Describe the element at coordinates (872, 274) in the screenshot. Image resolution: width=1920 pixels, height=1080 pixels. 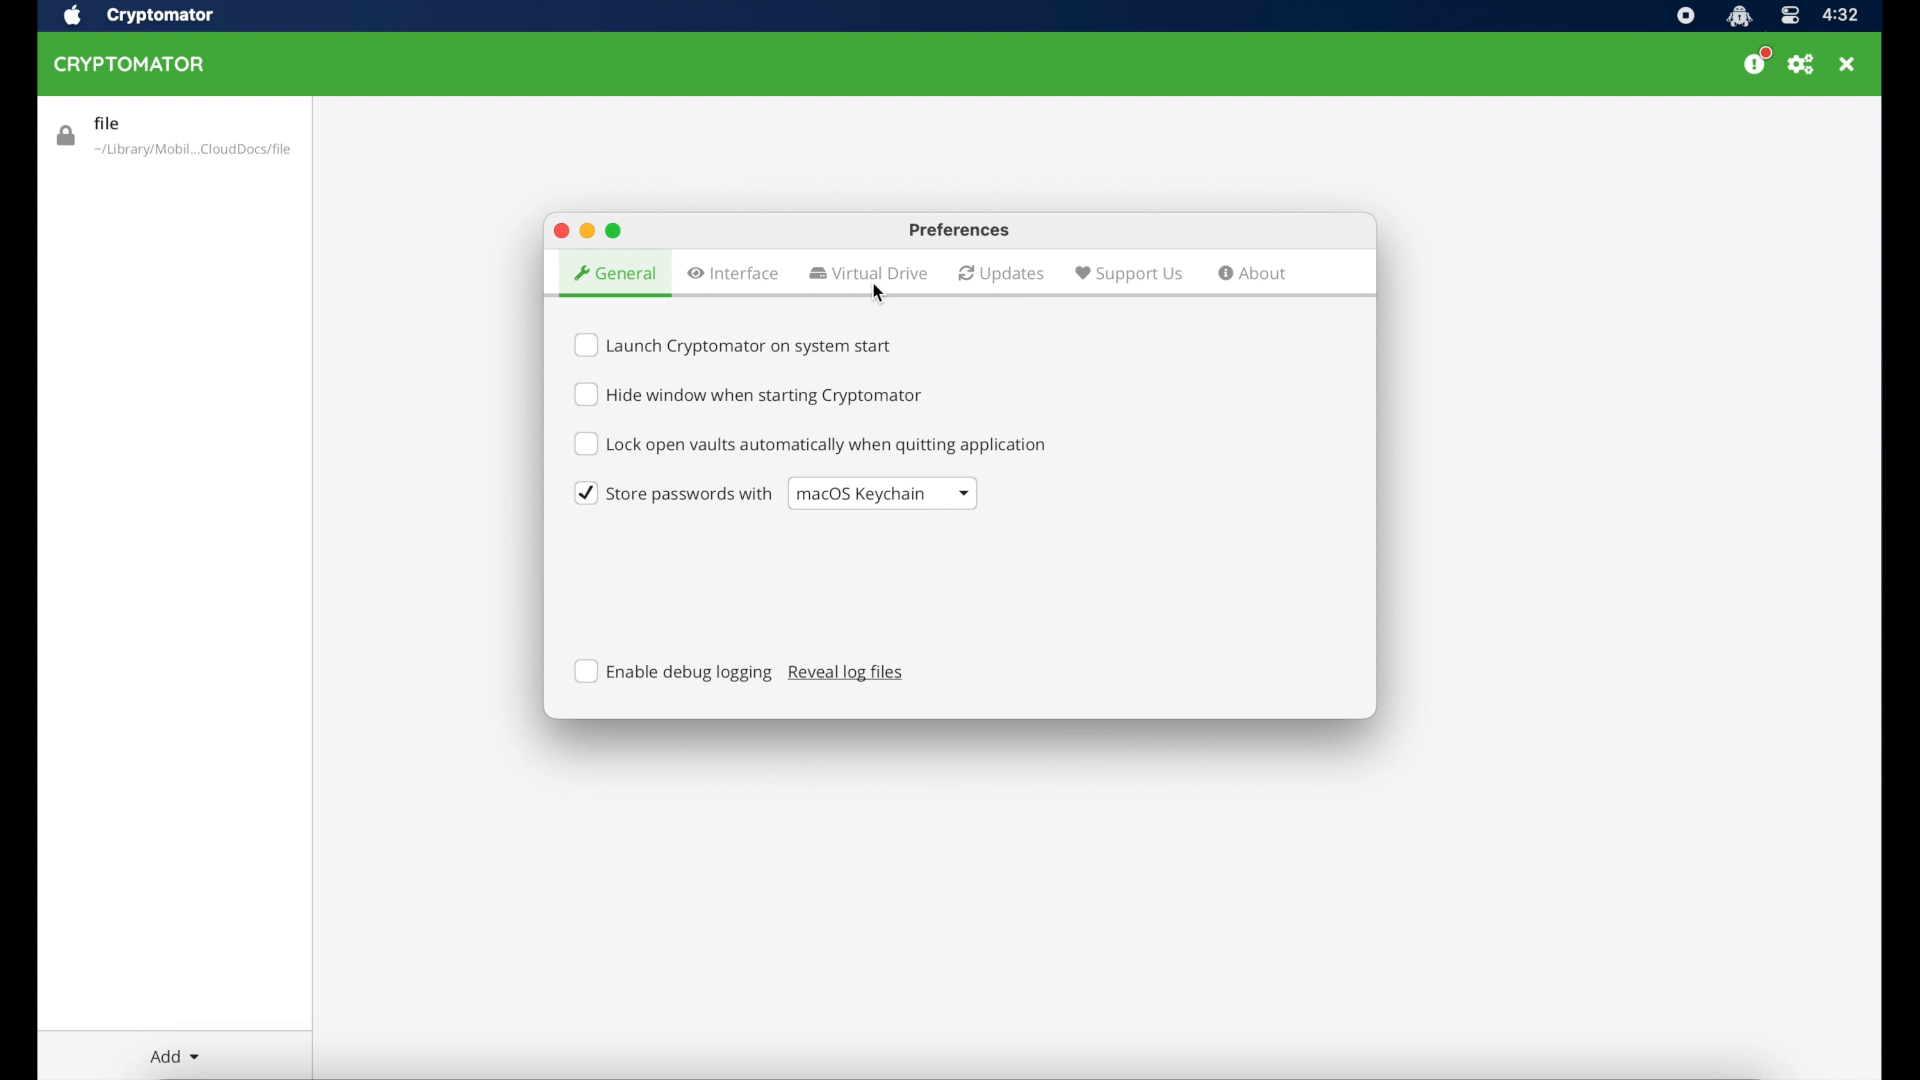
I see `virtual drive` at that location.